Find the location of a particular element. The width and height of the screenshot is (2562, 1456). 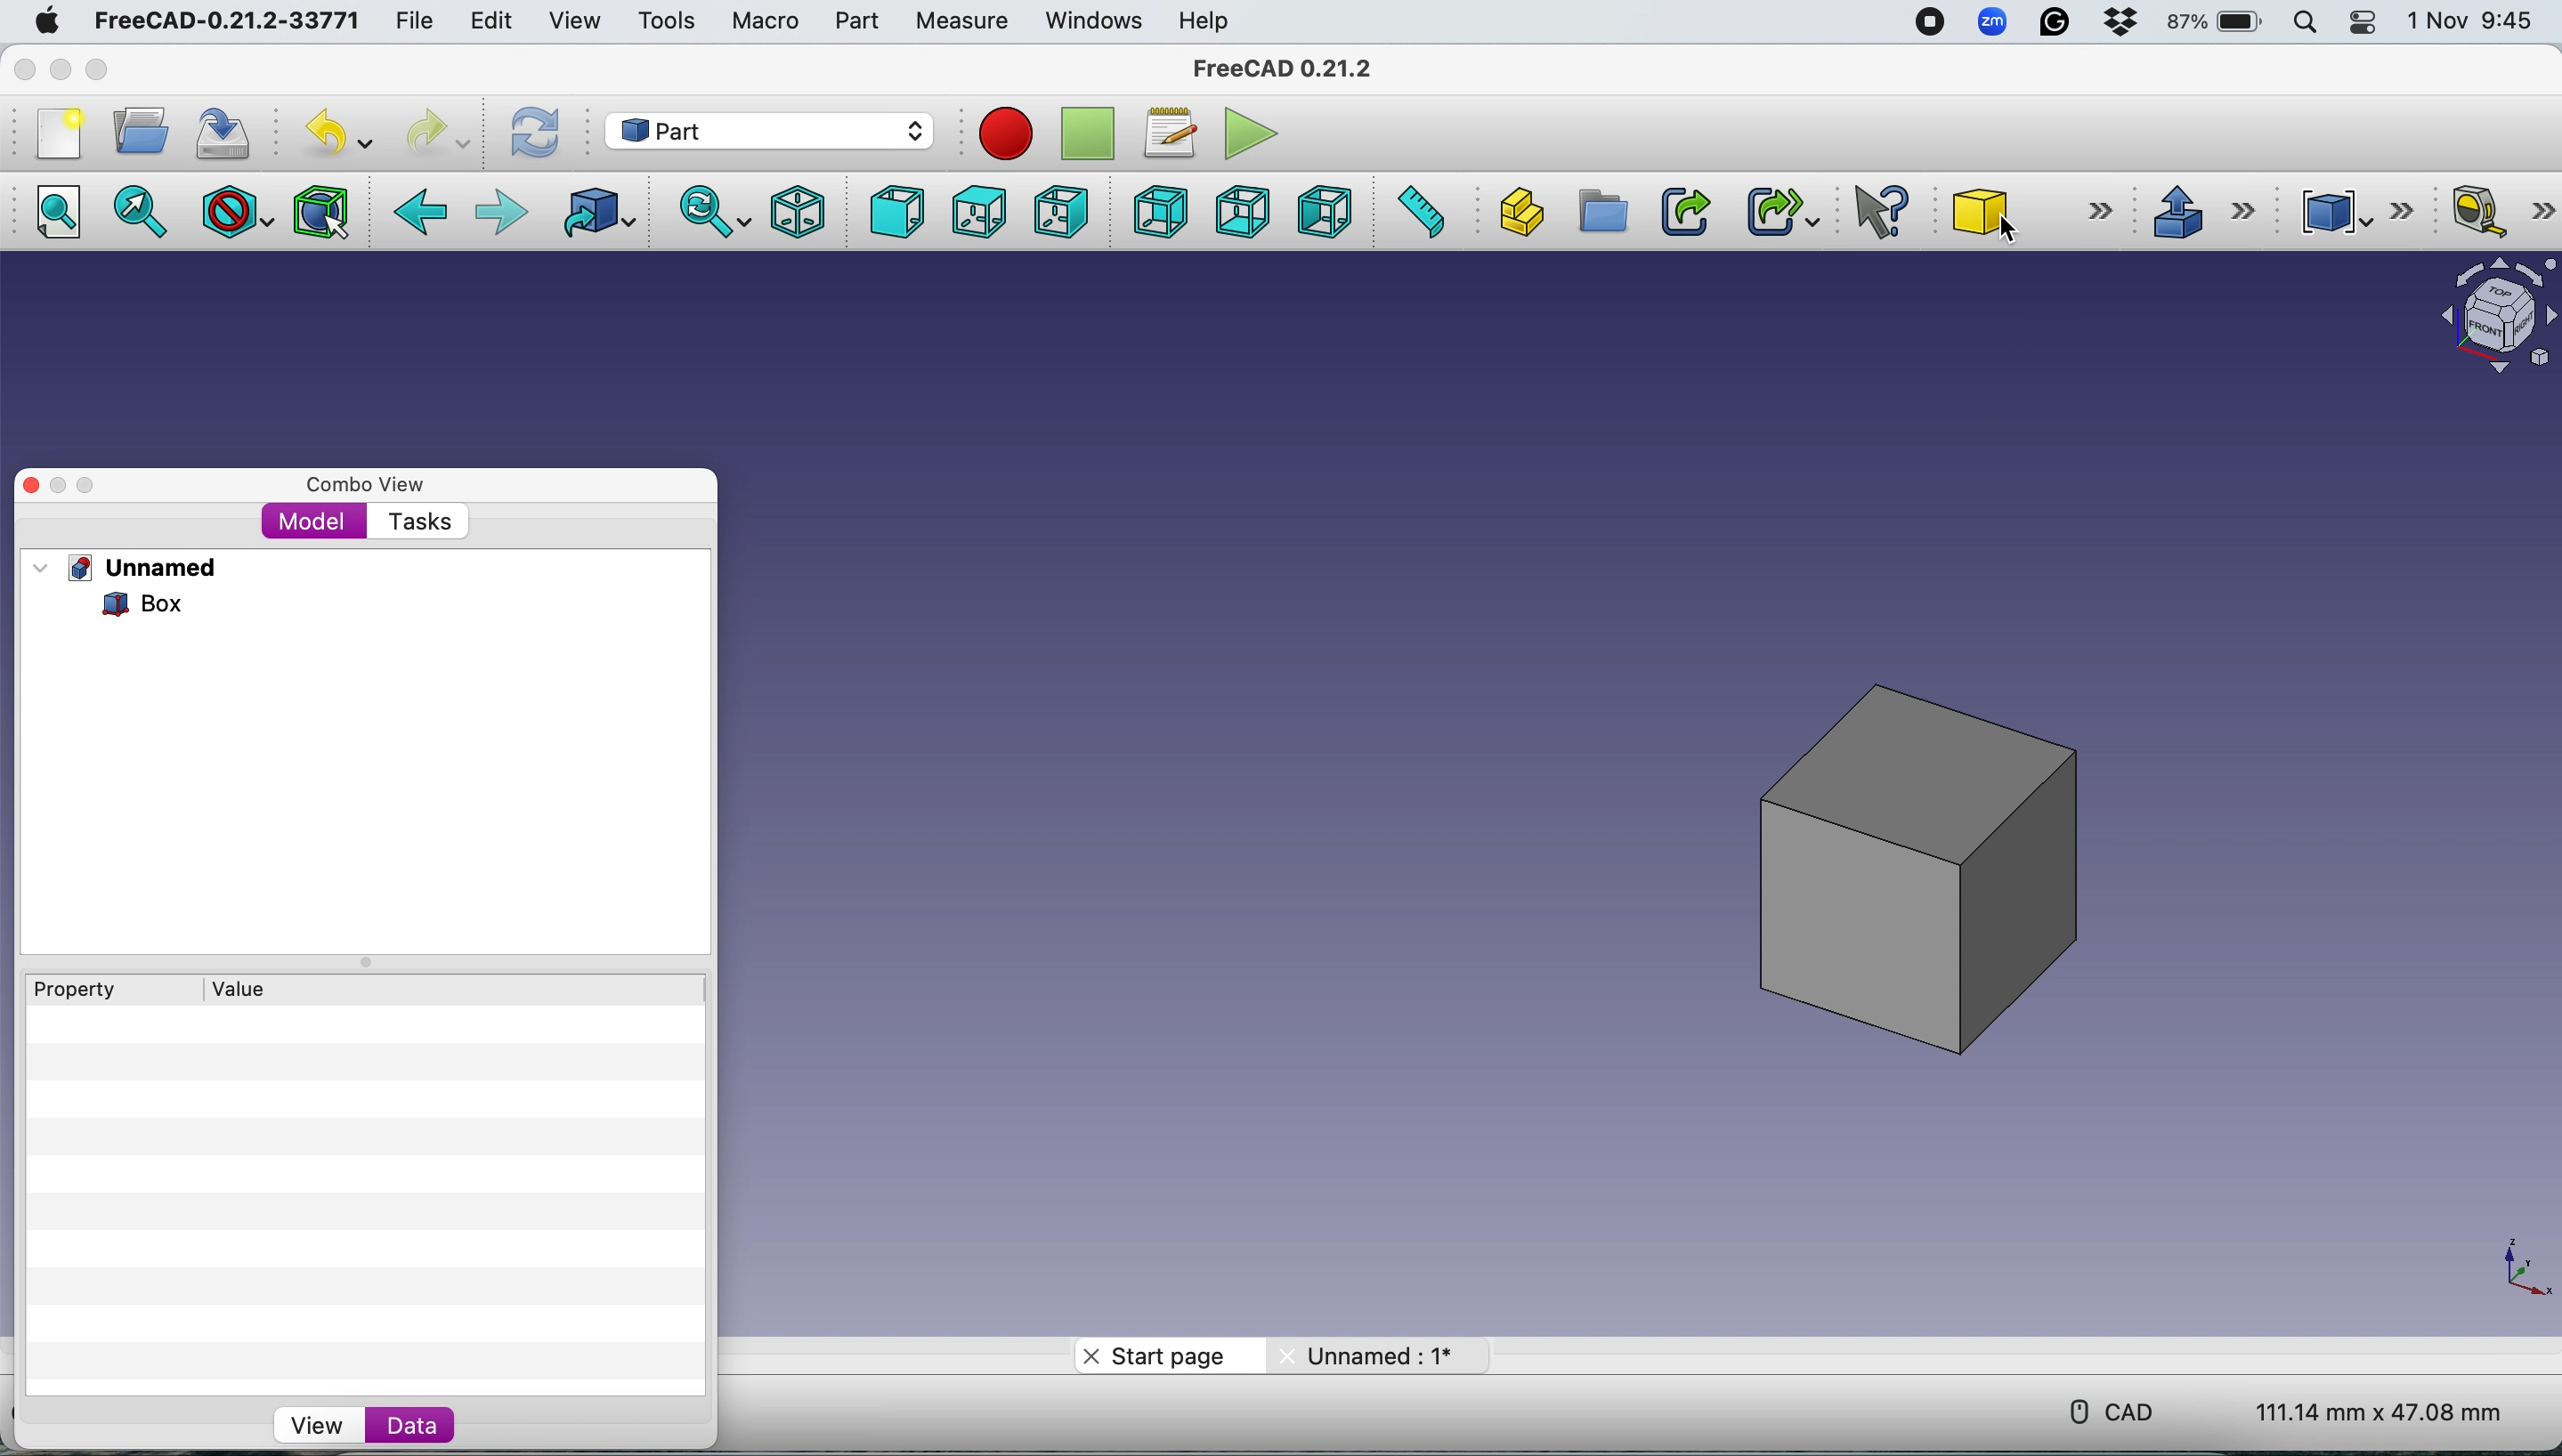

Model is located at coordinates (314, 523).